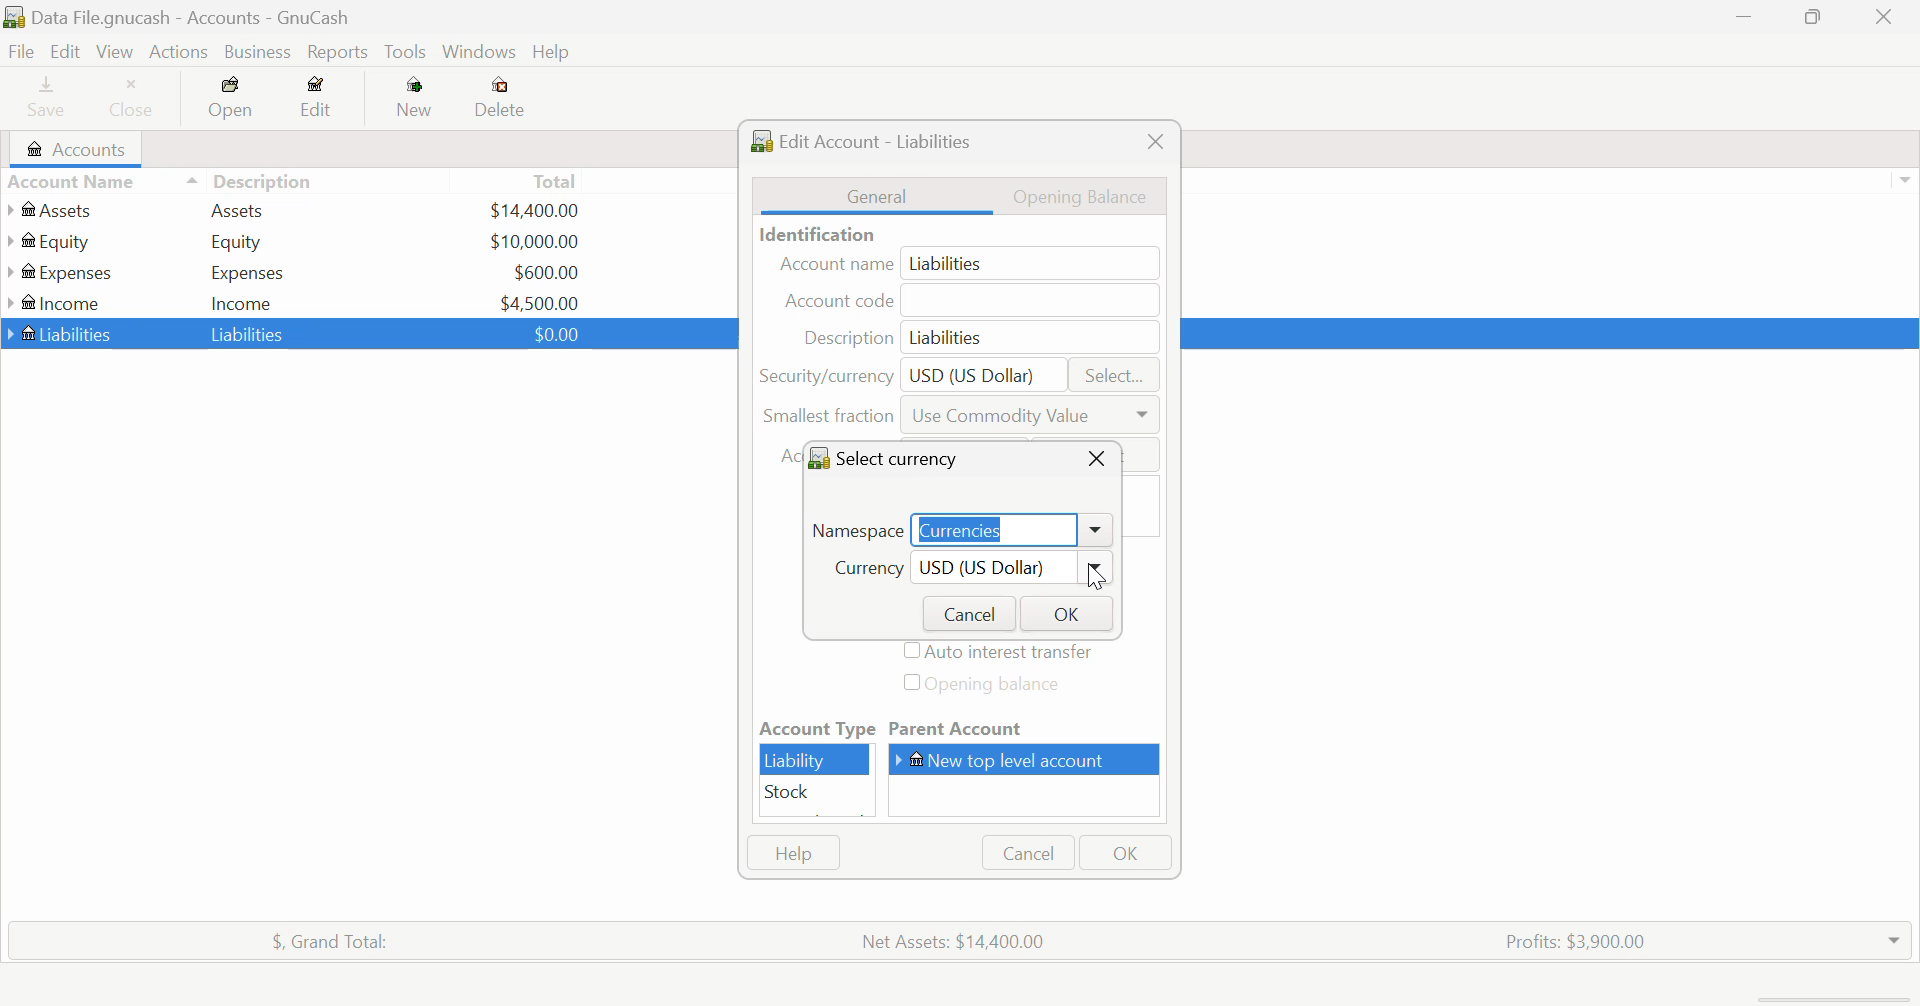 The width and height of the screenshot is (1920, 1006). I want to click on Description: Liabilities, so click(973, 337).